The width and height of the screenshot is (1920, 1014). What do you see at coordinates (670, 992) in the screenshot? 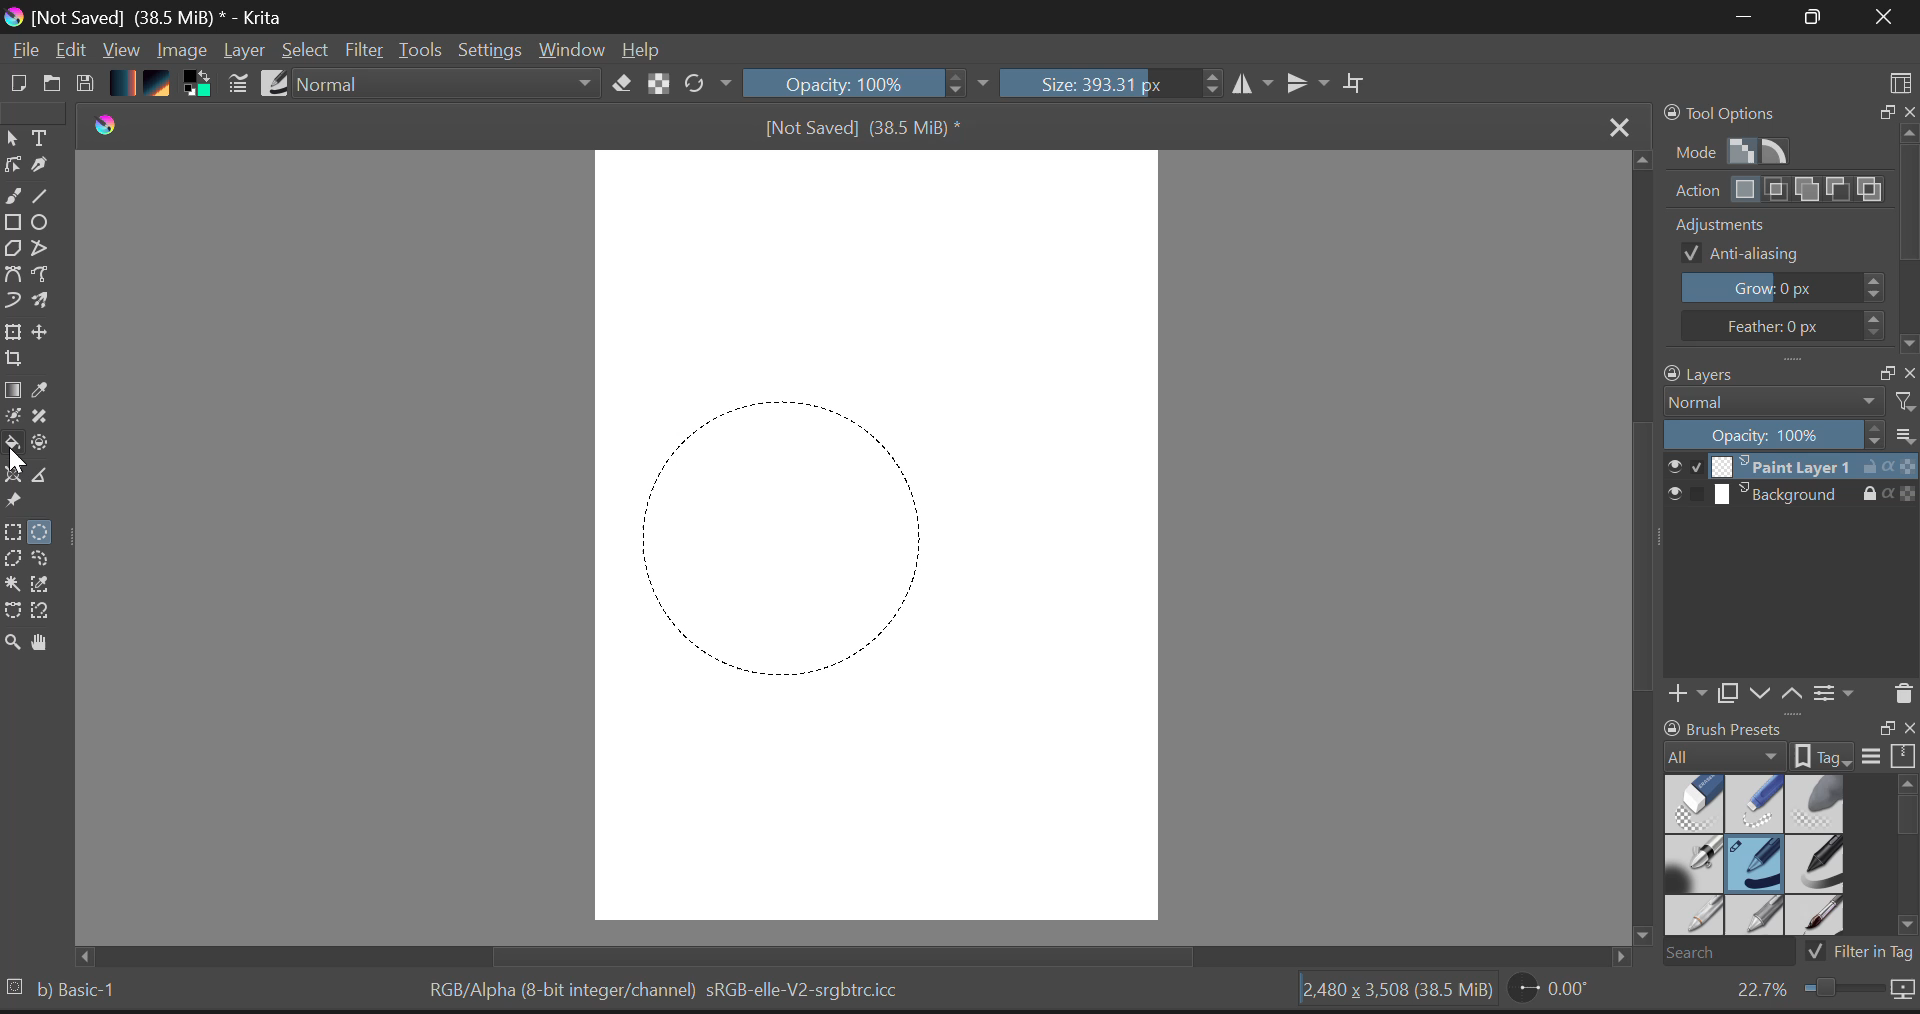
I see `Color Information` at bounding box center [670, 992].